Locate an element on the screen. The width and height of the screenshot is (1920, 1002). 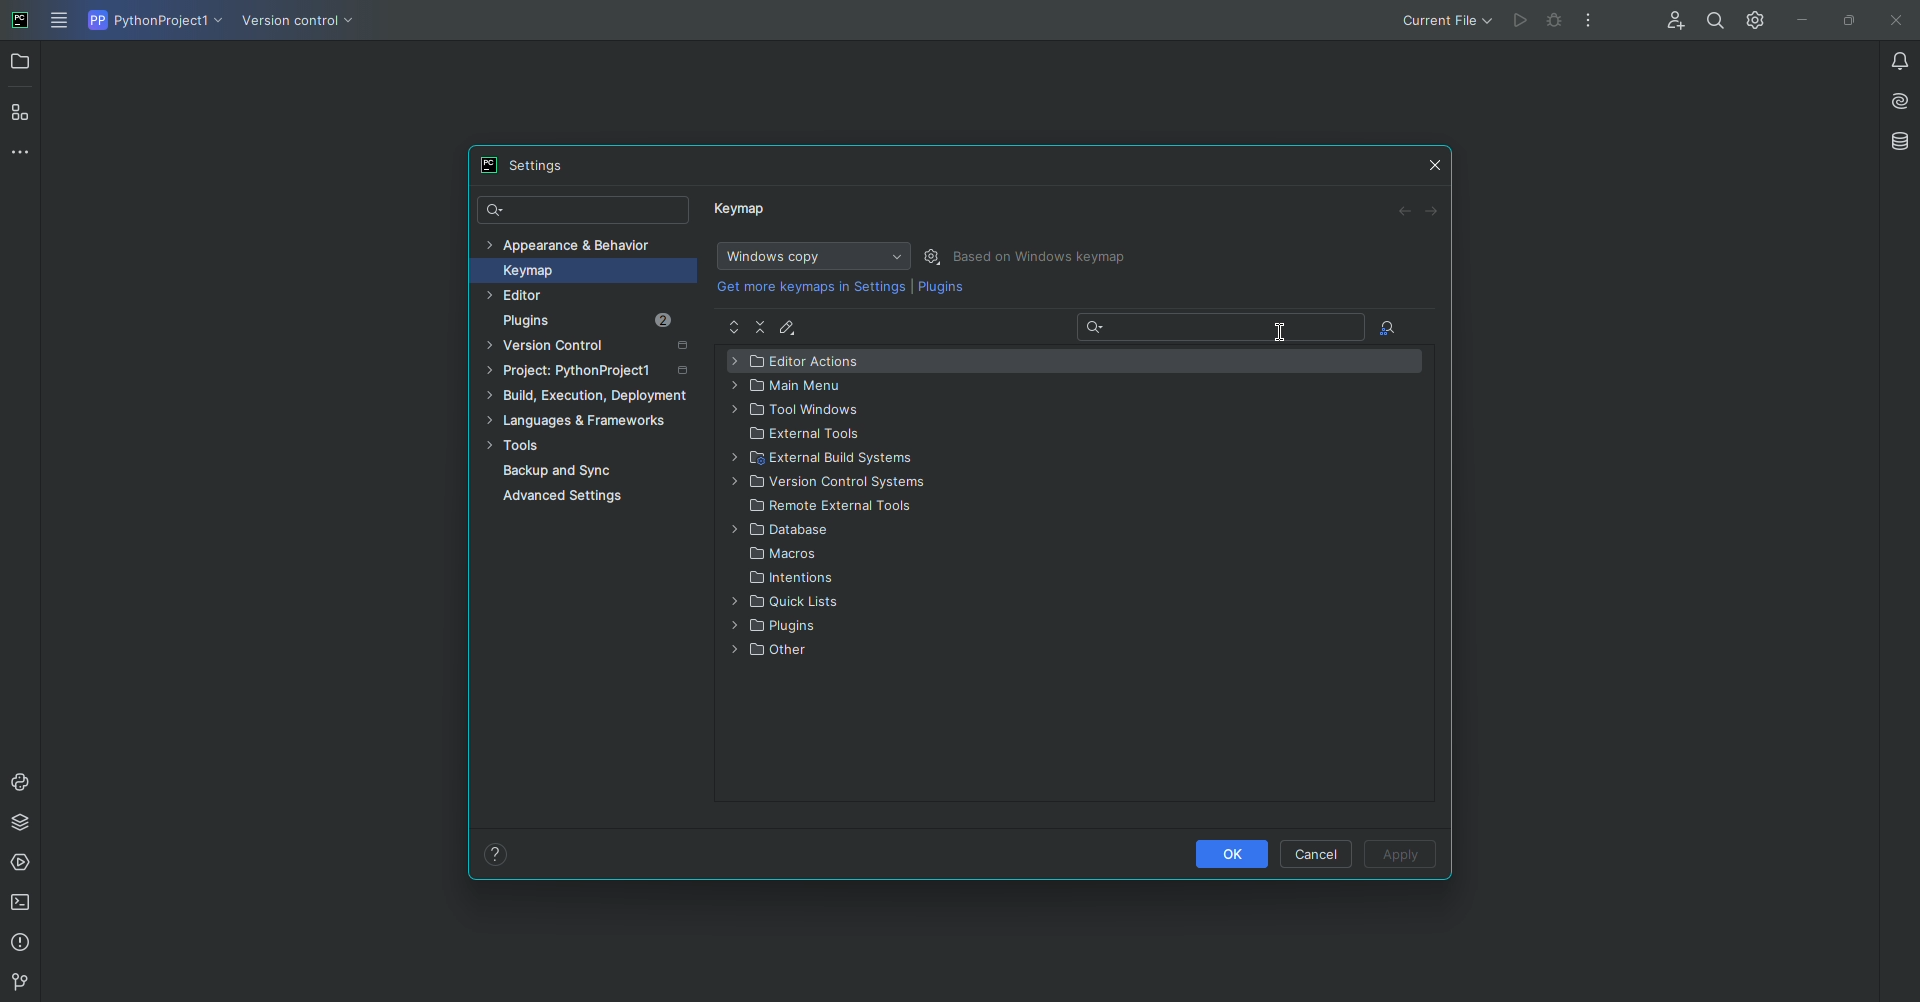
Find is located at coordinates (1715, 20).